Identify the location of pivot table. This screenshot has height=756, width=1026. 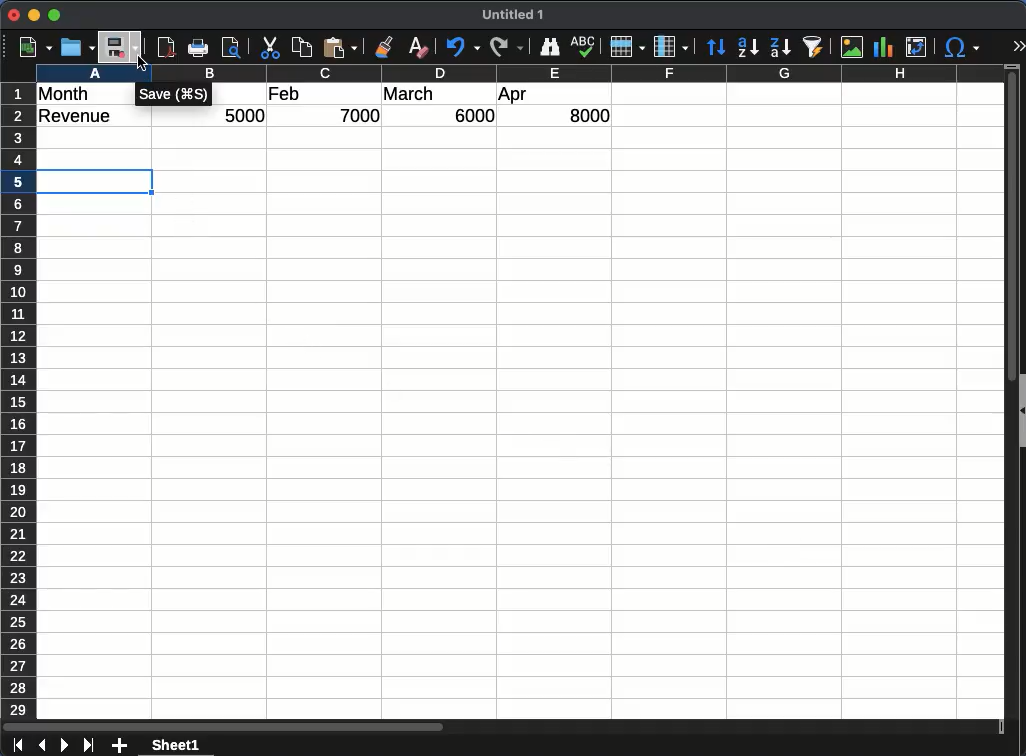
(915, 48).